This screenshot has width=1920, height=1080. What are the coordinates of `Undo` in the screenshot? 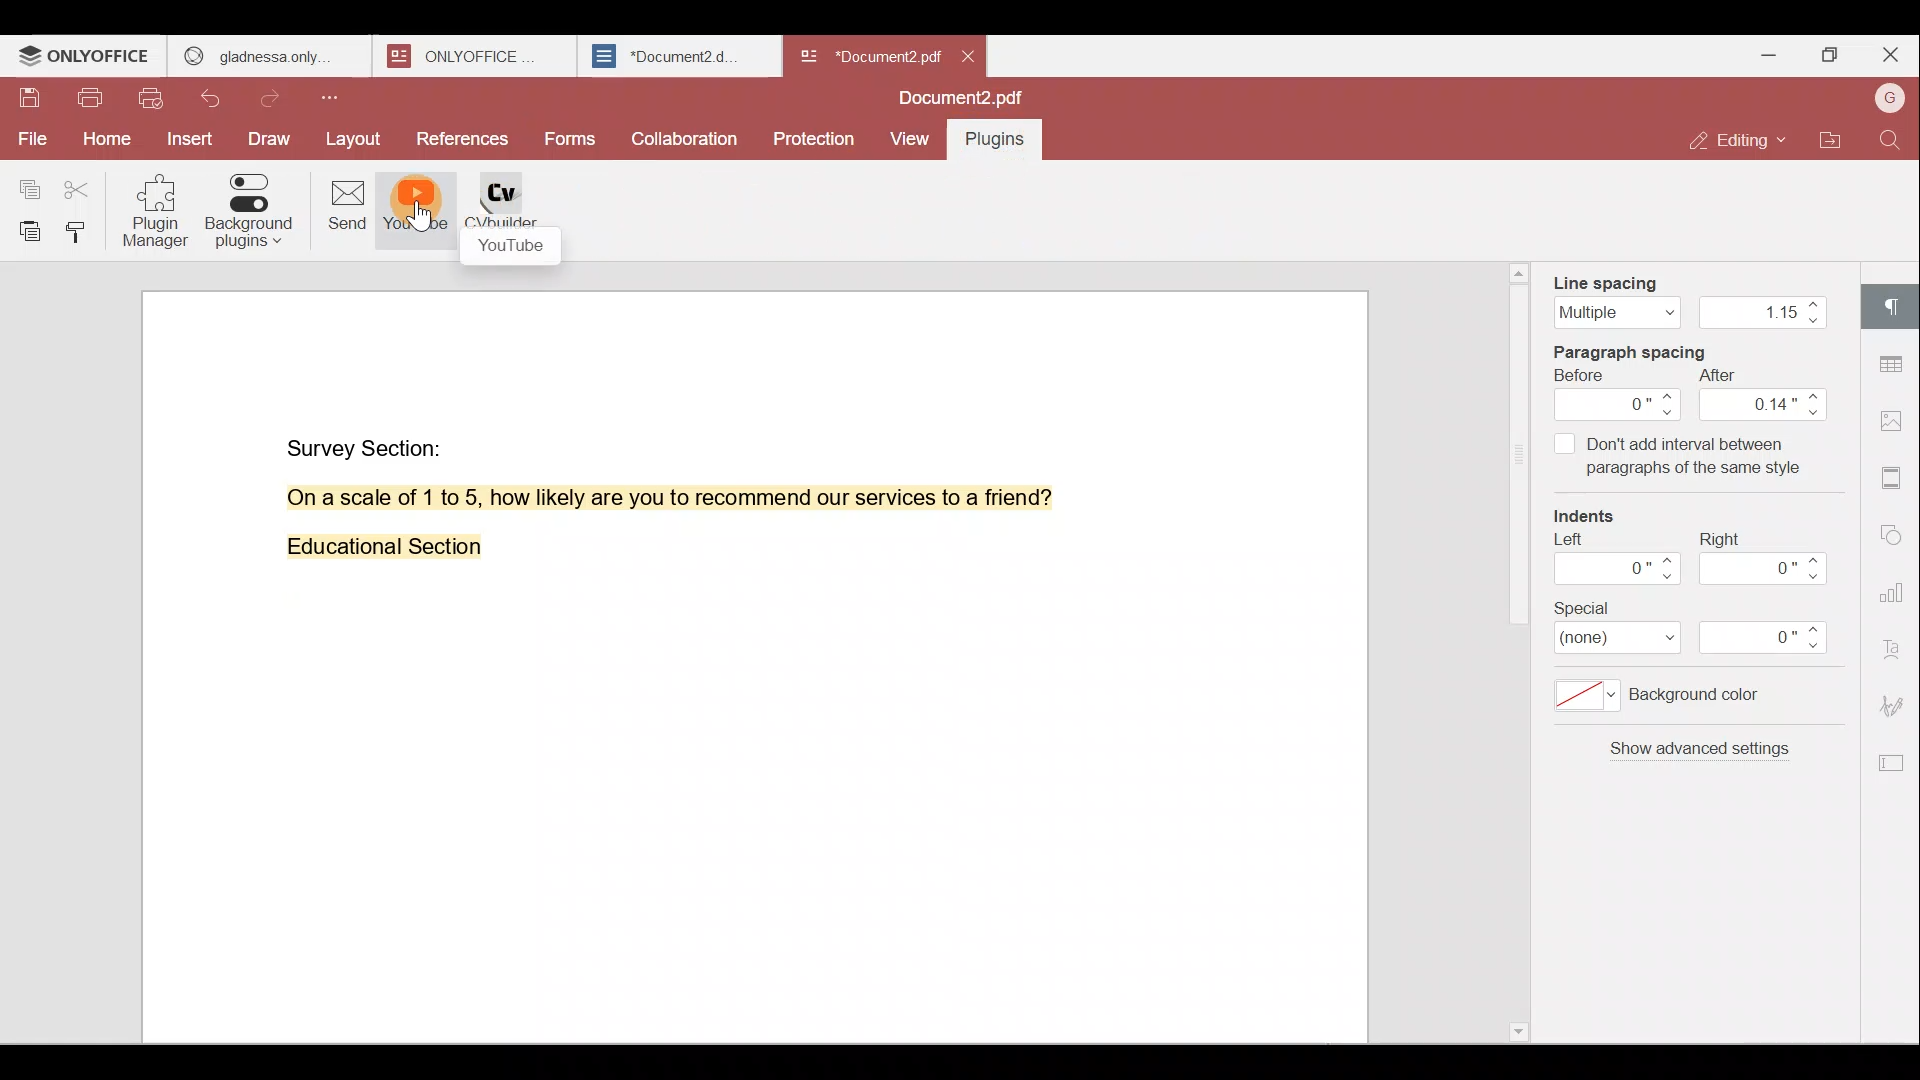 It's located at (221, 102).